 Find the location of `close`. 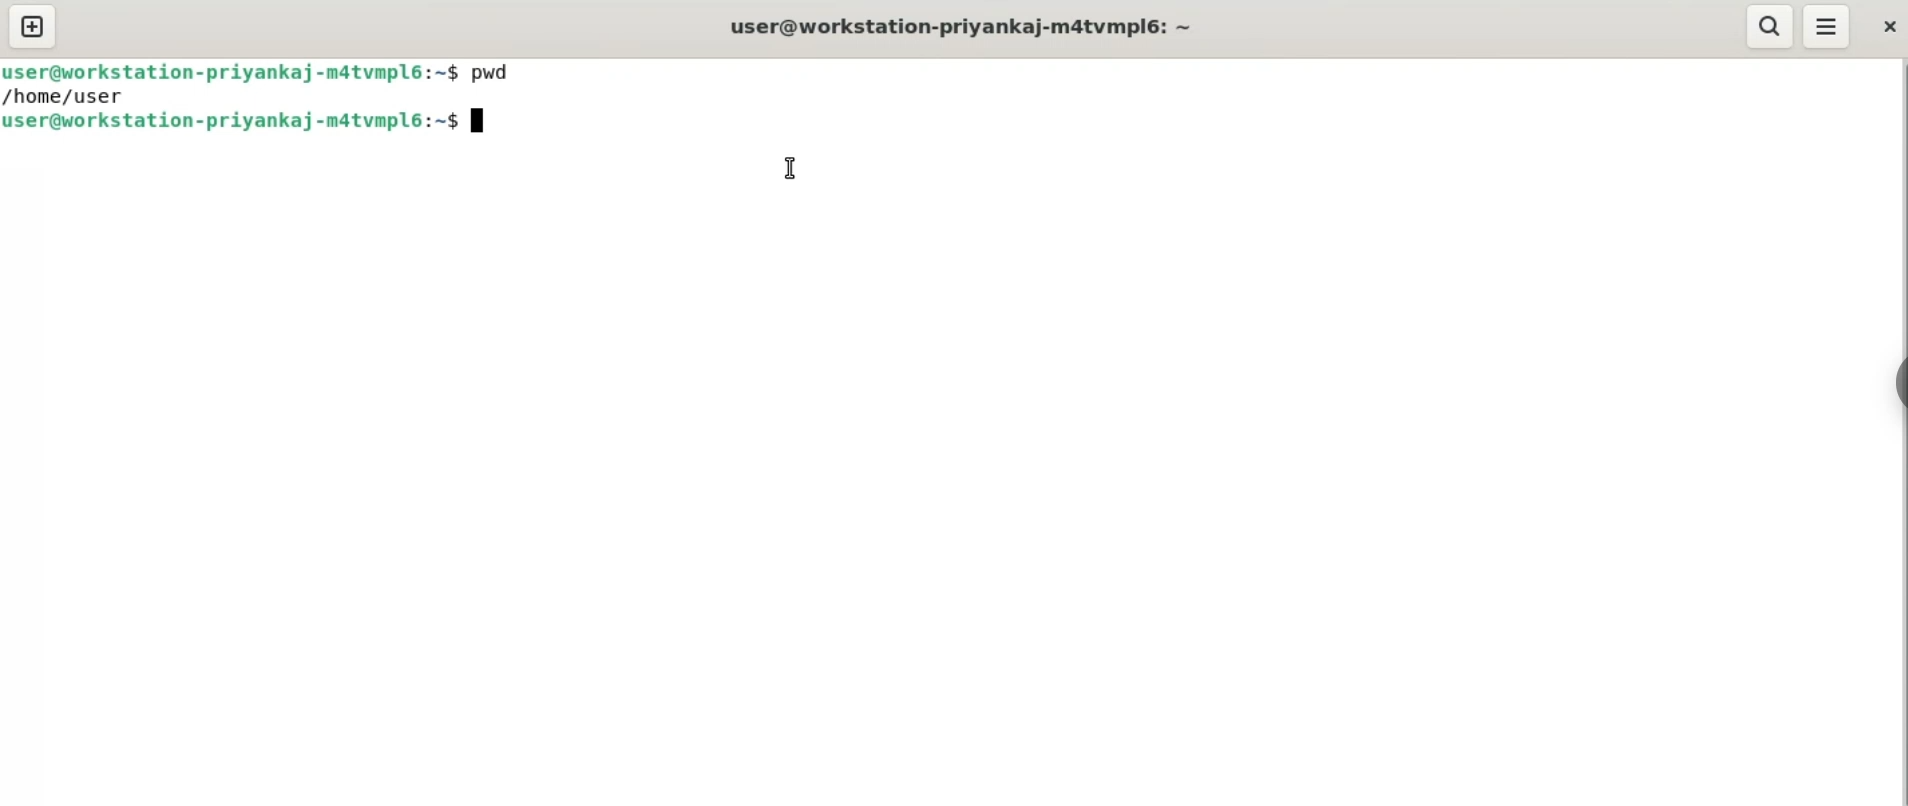

close is located at coordinates (1890, 31).